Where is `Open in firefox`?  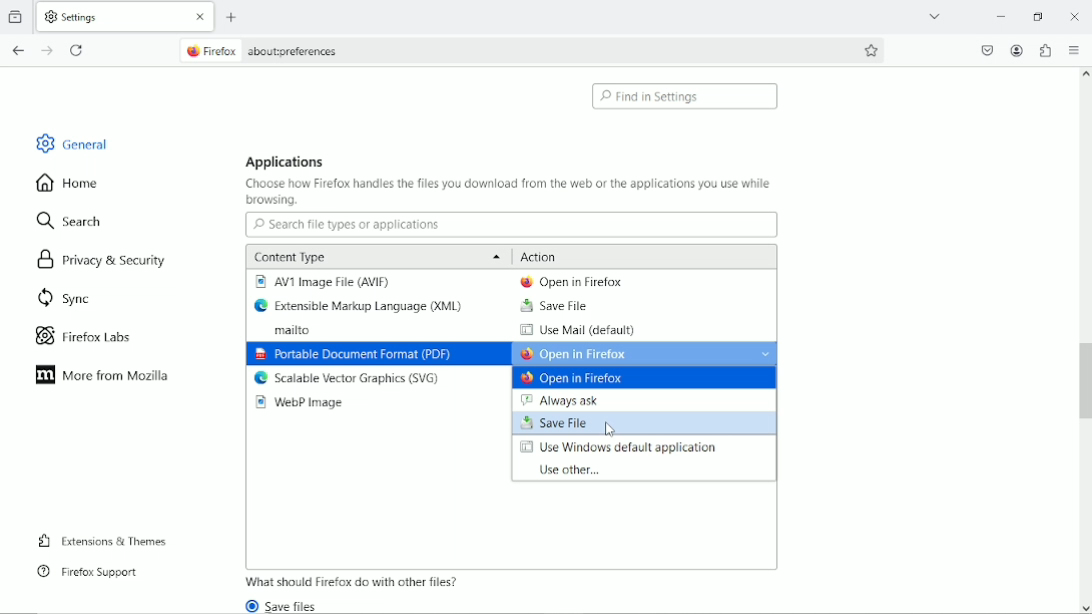
Open in firefox is located at coordinates (570, 281).